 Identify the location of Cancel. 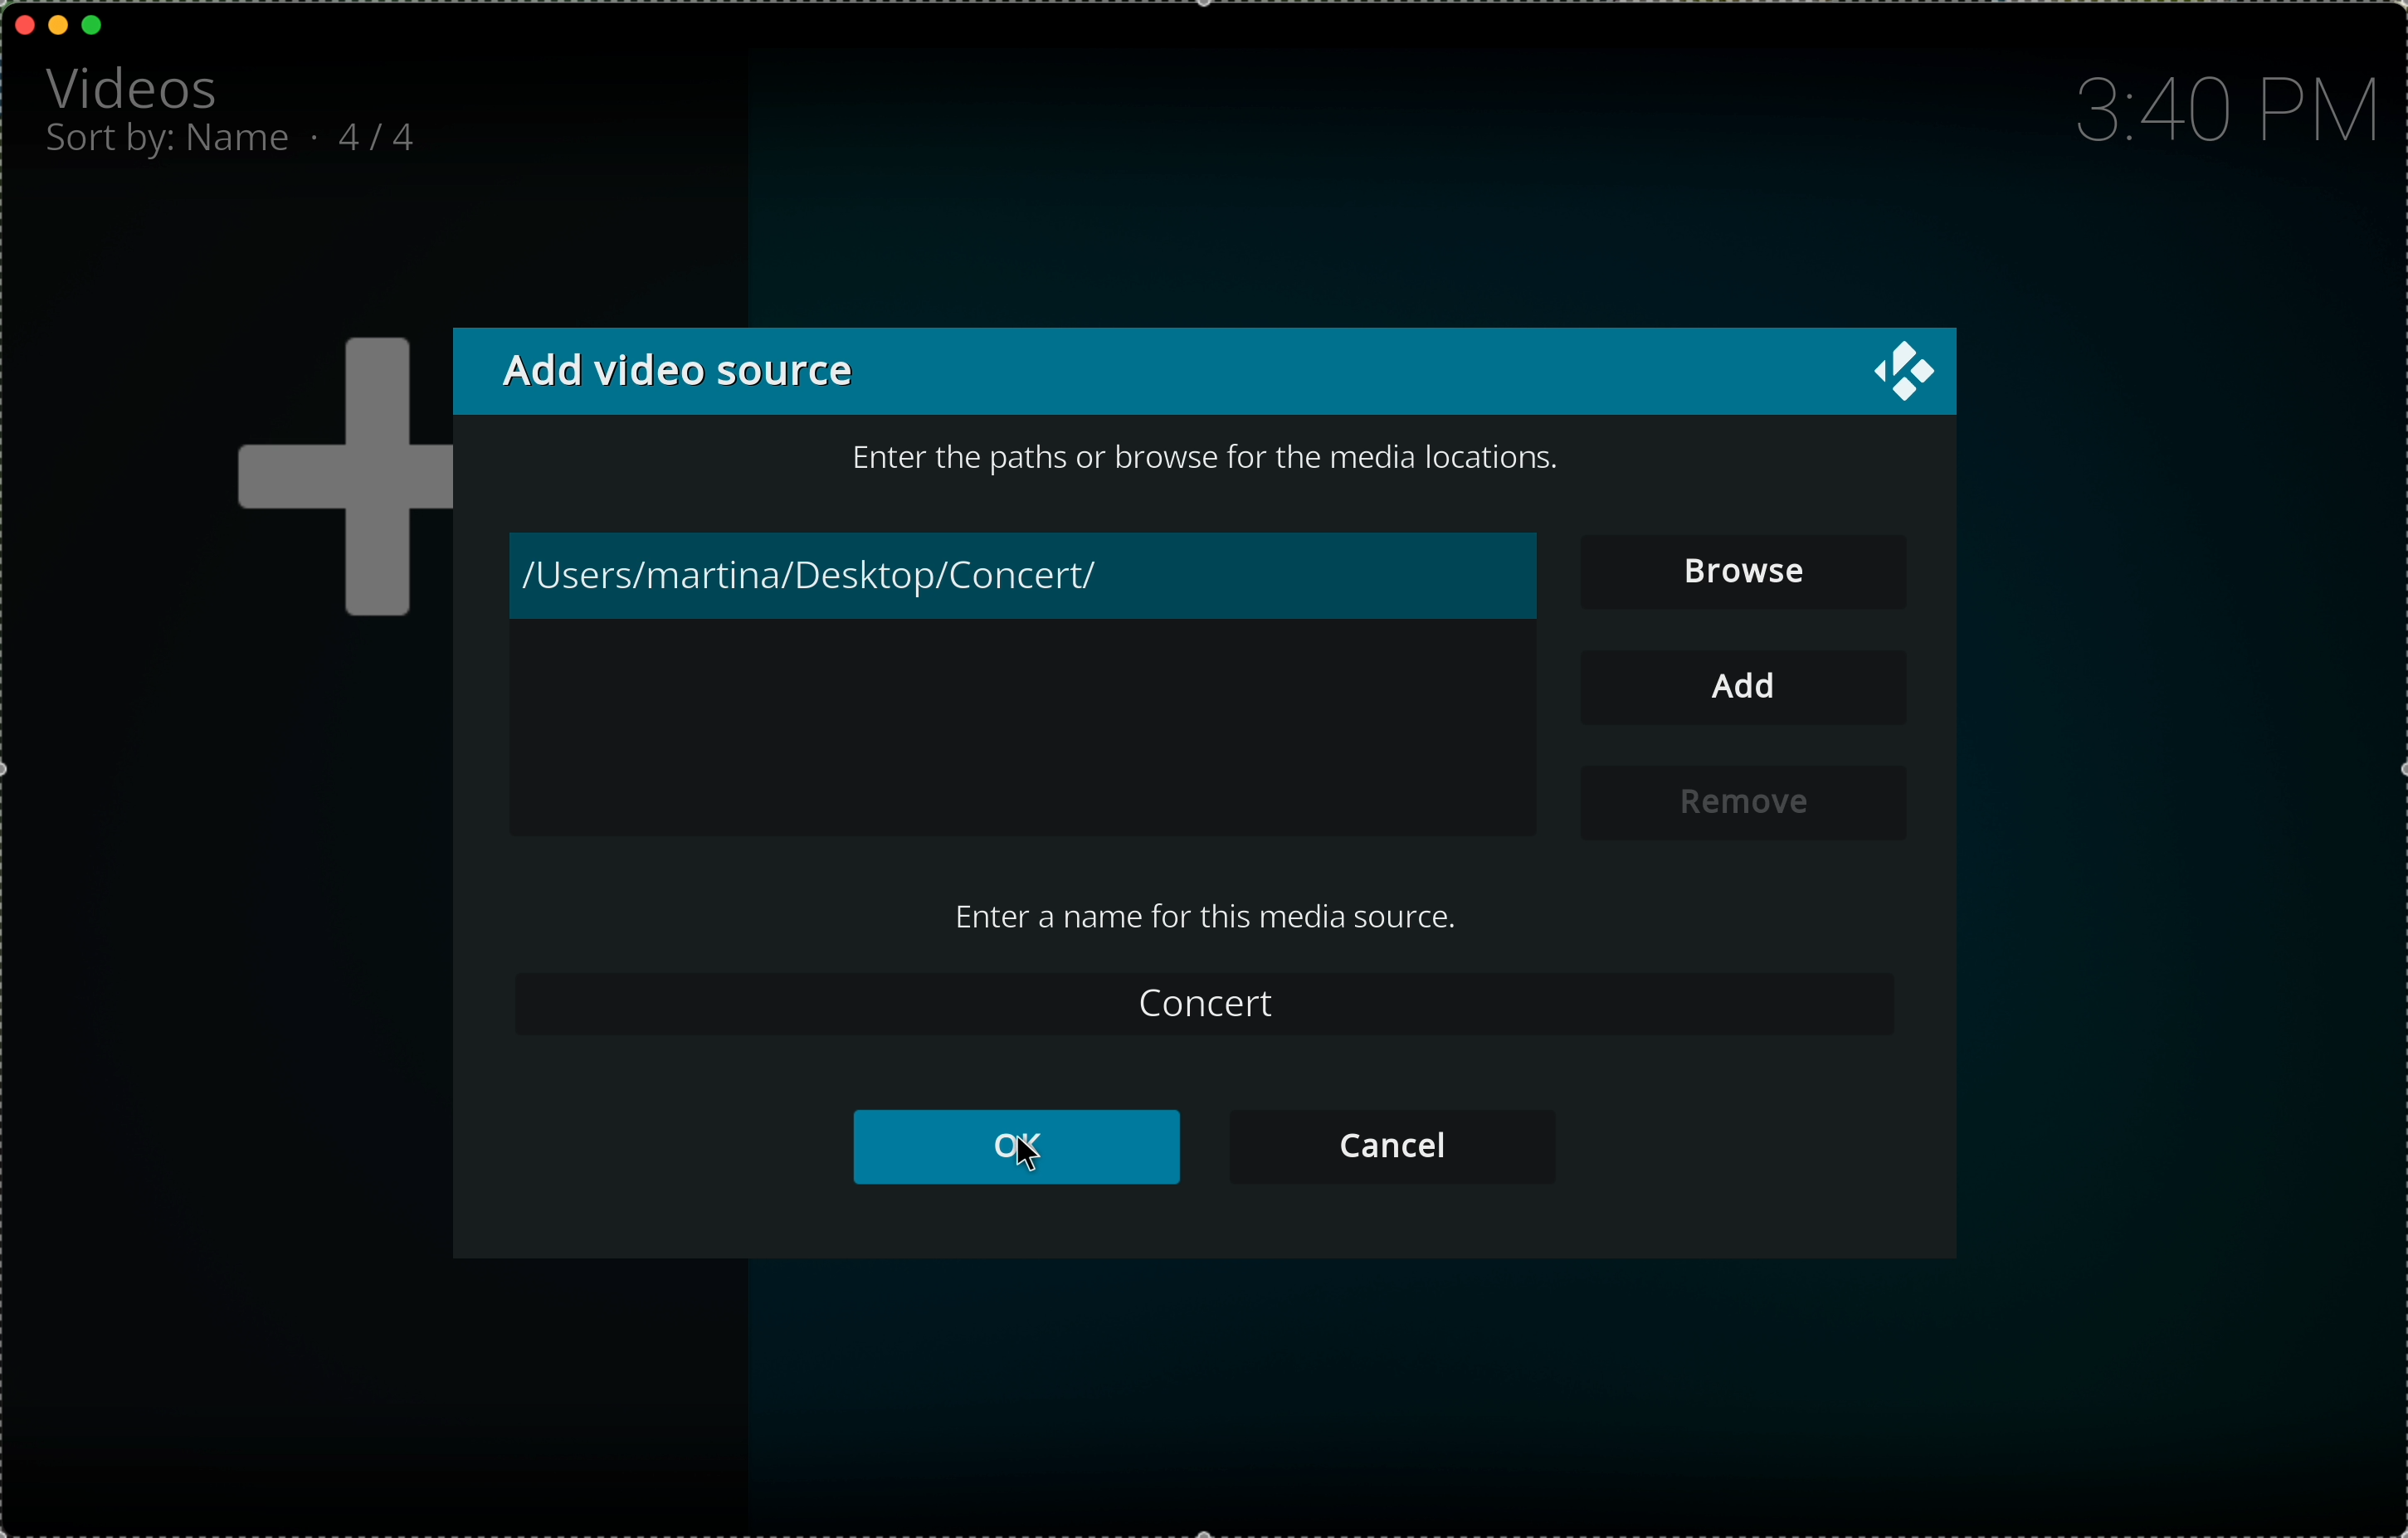
(1390, 1144).